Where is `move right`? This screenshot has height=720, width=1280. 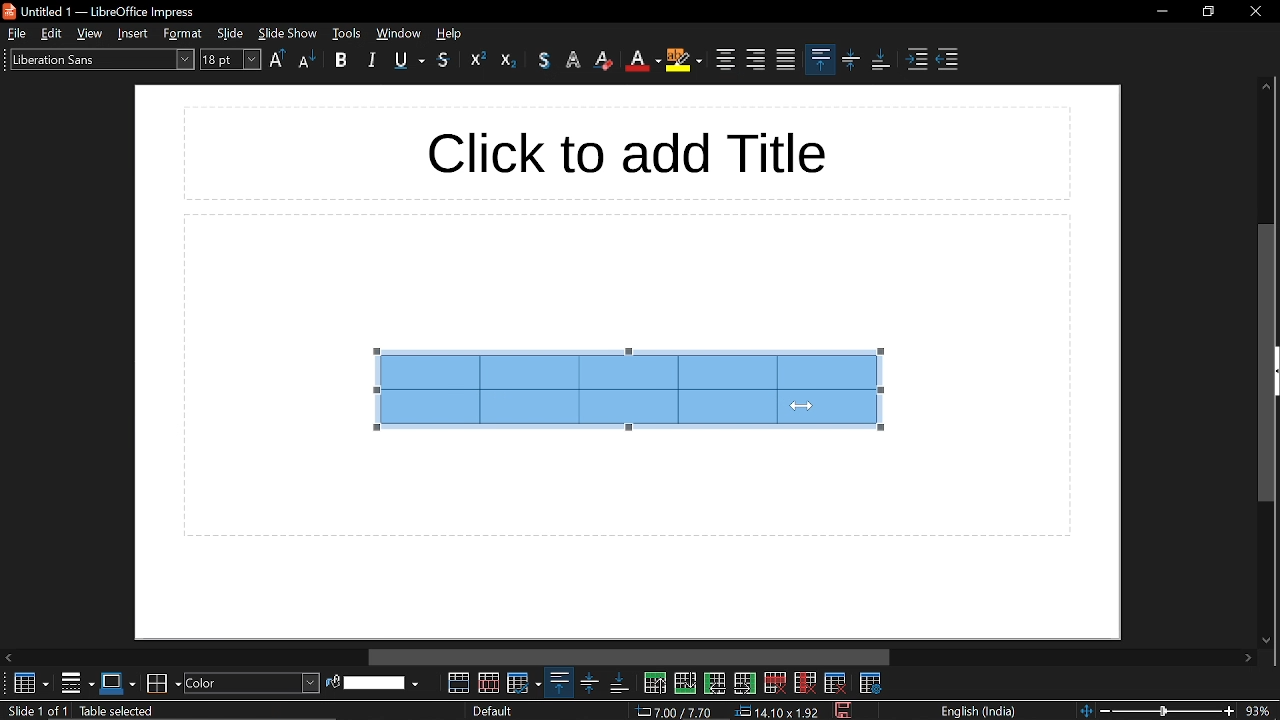 move right is located at coordinates (1251, 659).